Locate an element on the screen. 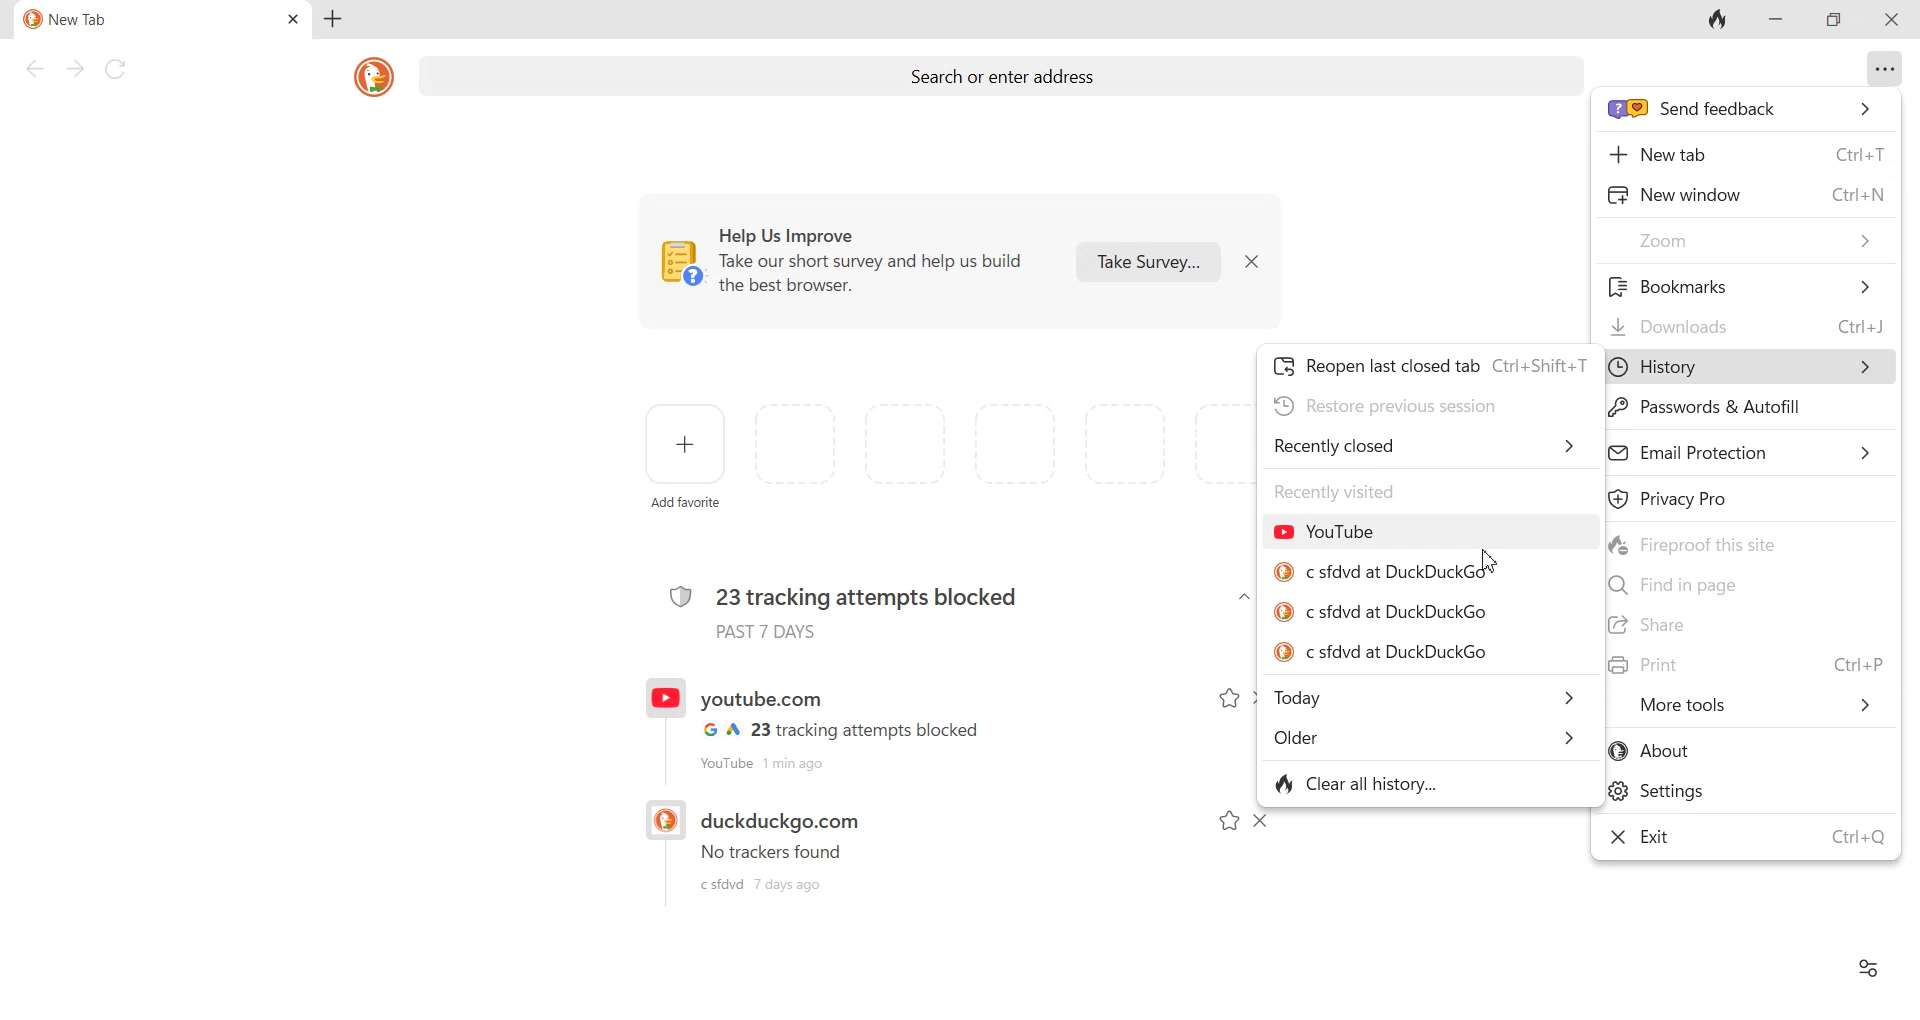  space for adding favorites is located at coordinates (1001, 446).